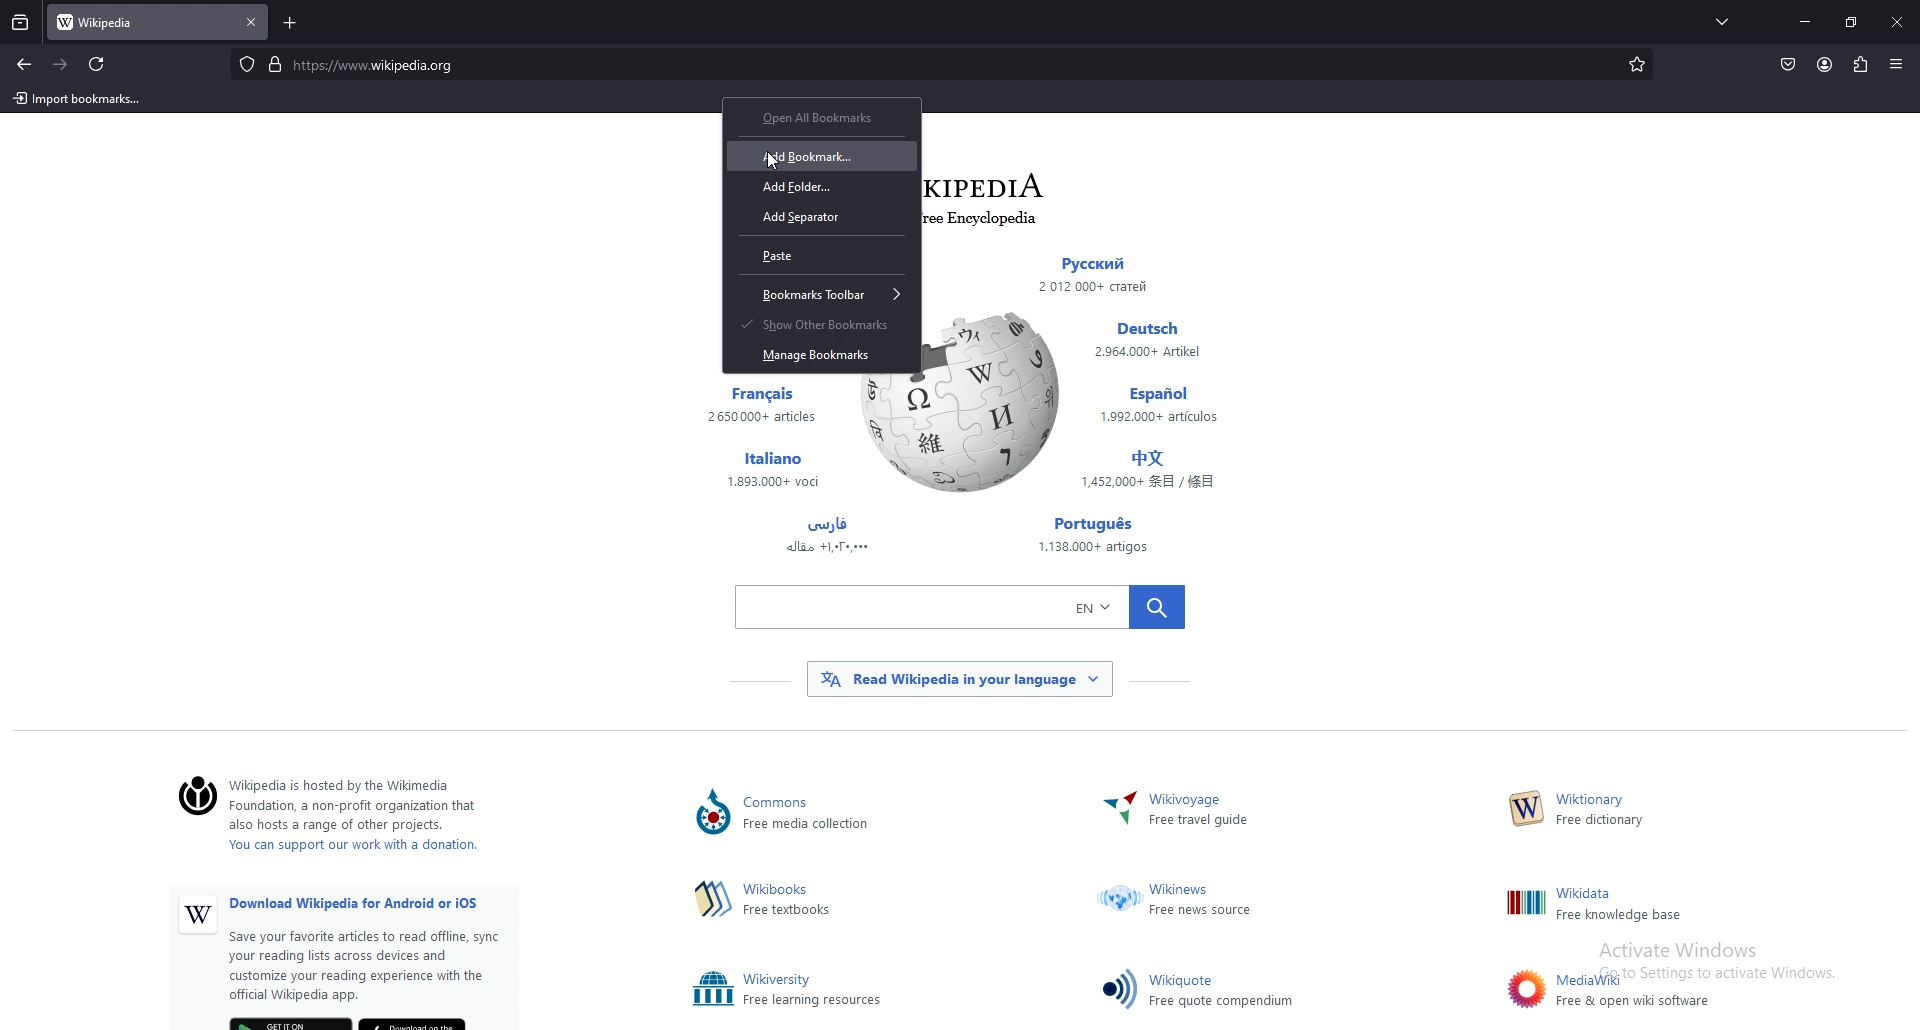 The width and height of the screenshot is (1920, 1030). I want to click on , so click(1094, 533).